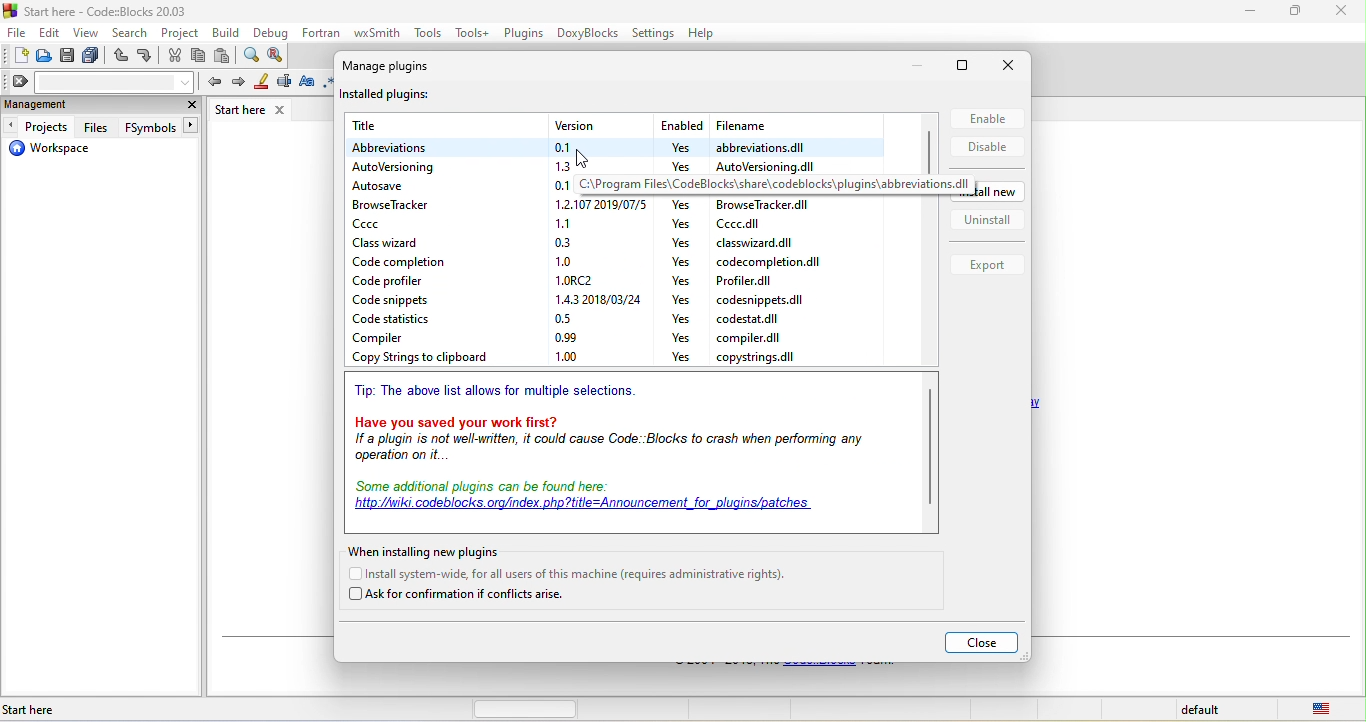  Describe the element at coordinates (380, 31) in the screenshot. I see `wxsmith` at that location.